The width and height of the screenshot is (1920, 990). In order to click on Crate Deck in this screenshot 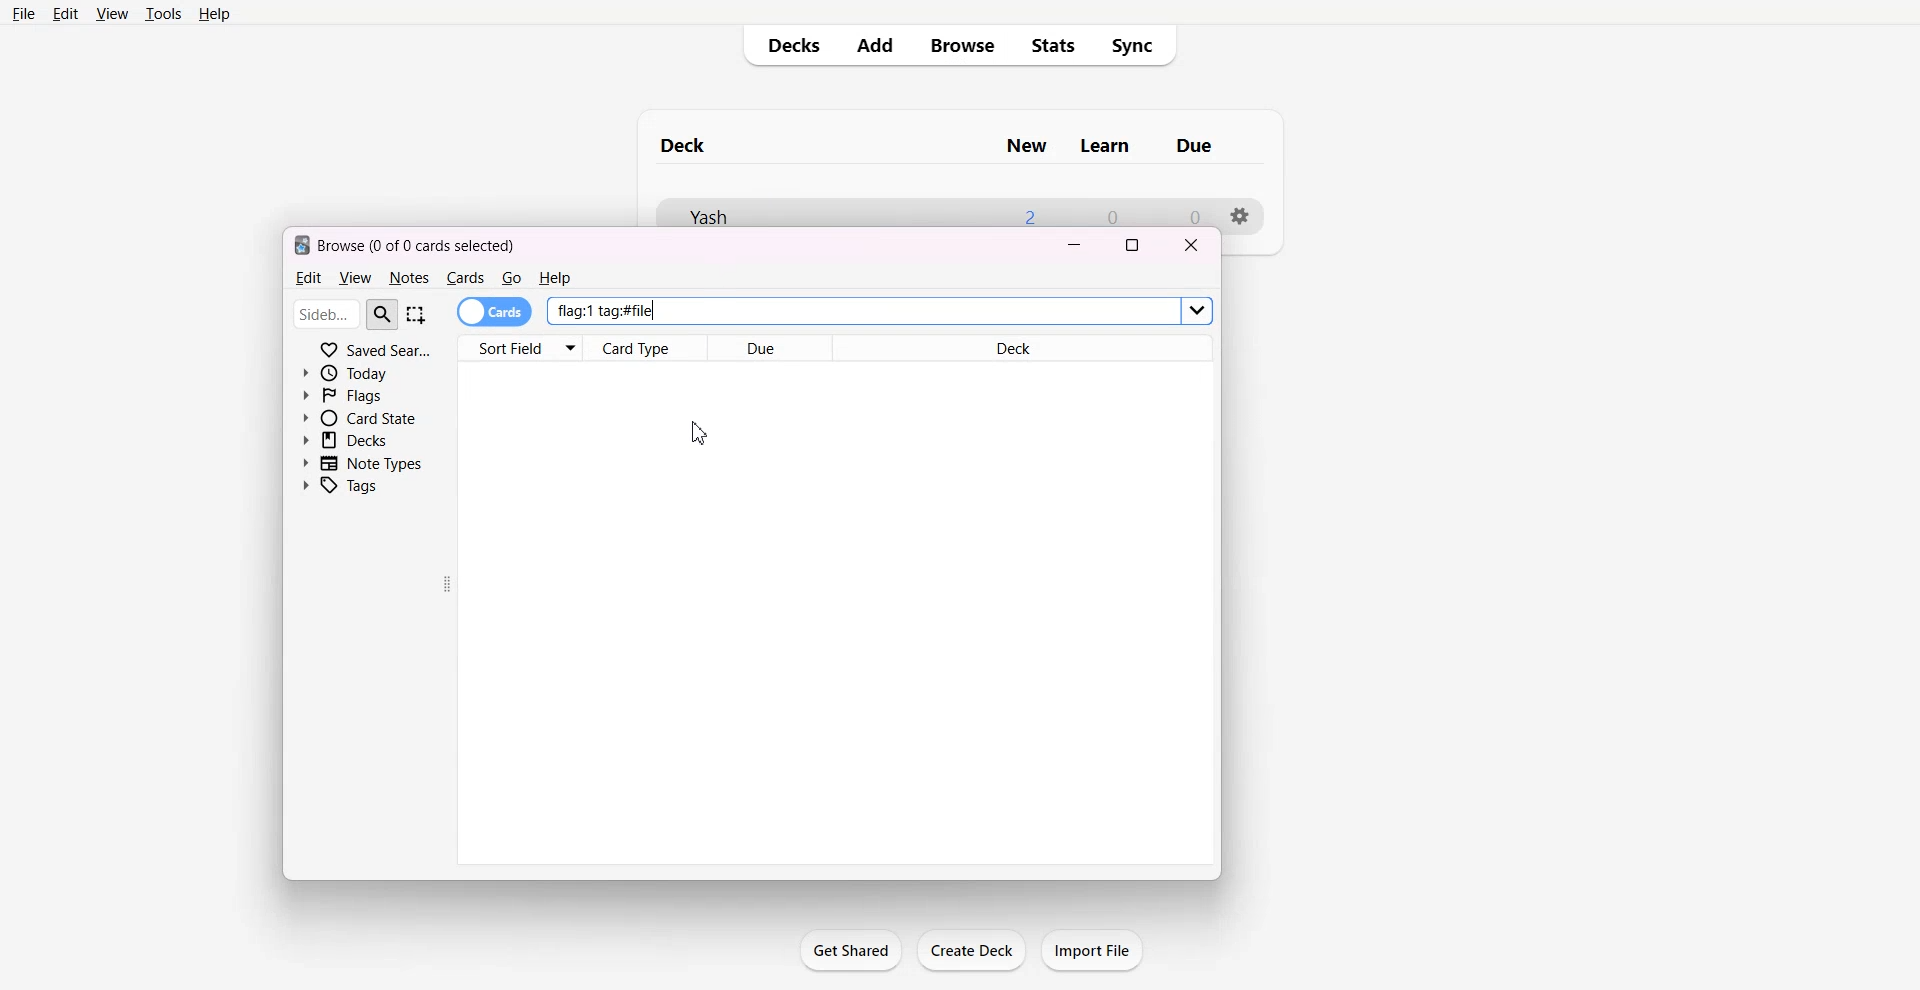, I will do `click(971, 950)`.